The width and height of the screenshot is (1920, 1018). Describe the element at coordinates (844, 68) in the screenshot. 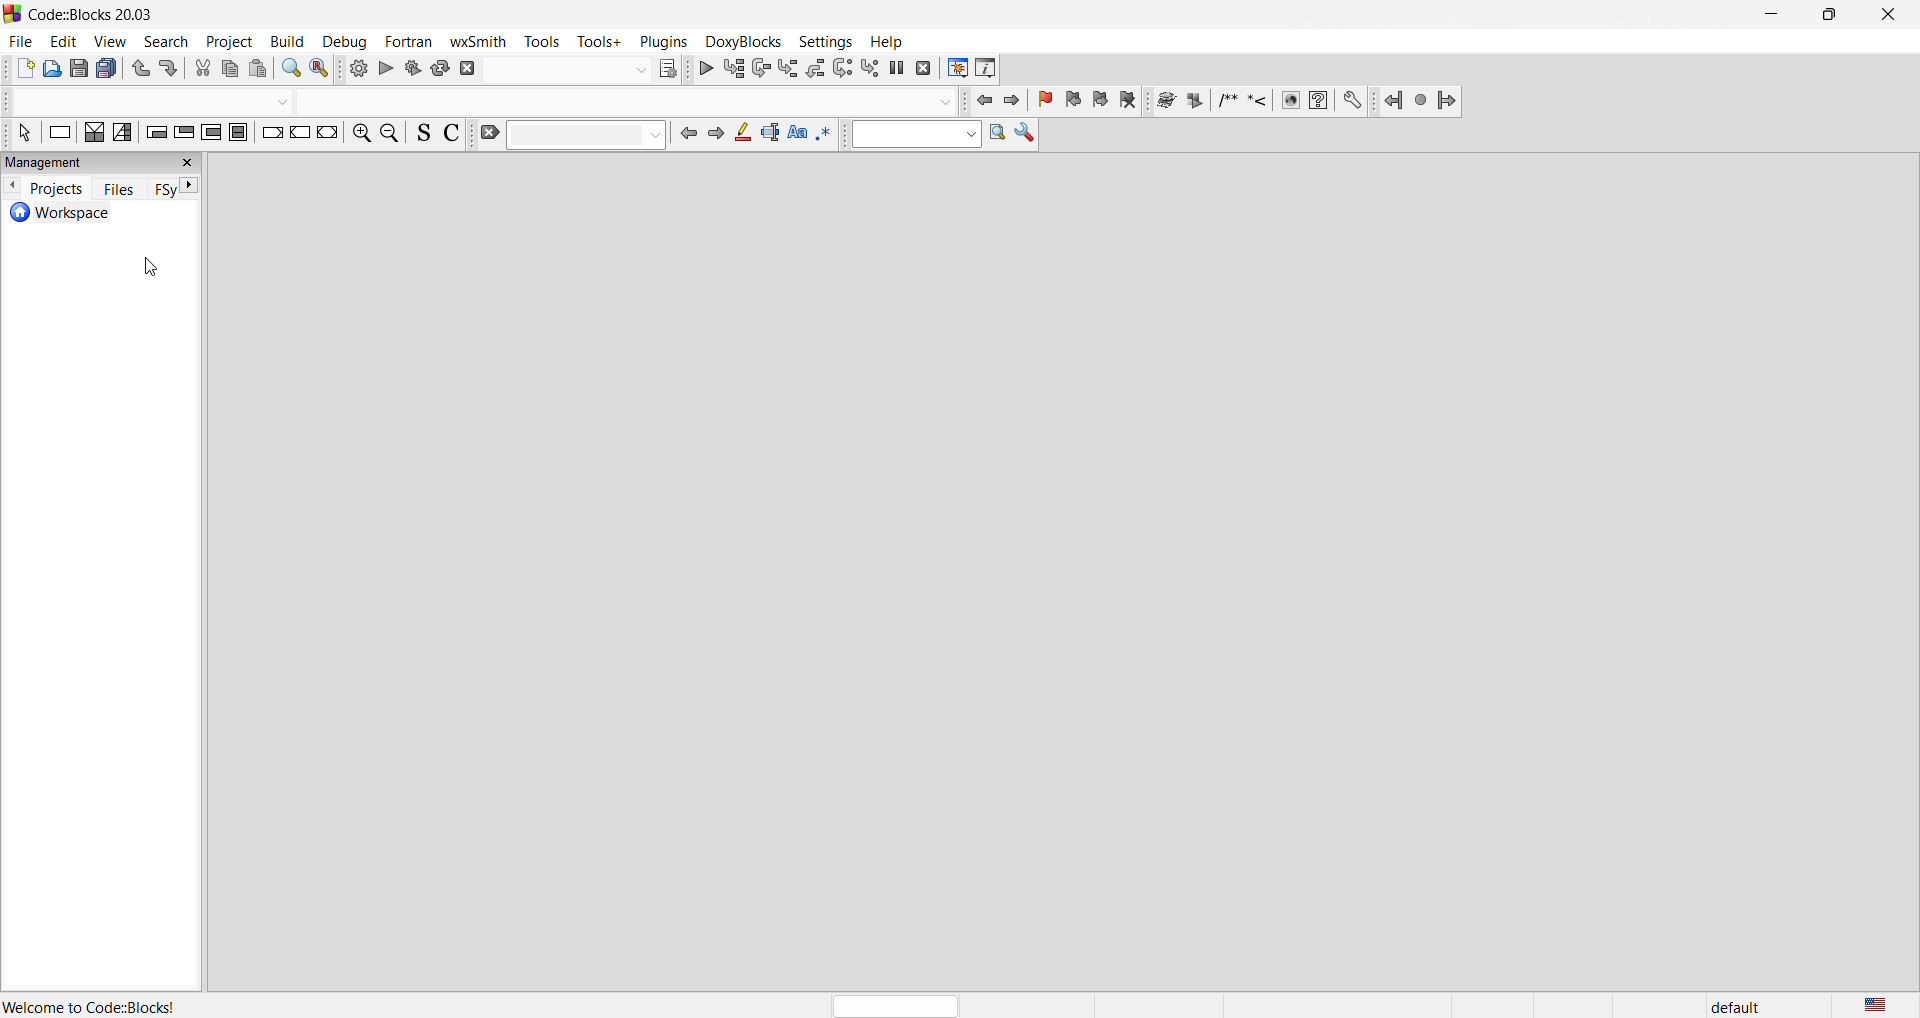

I see `next instruction` at that location.